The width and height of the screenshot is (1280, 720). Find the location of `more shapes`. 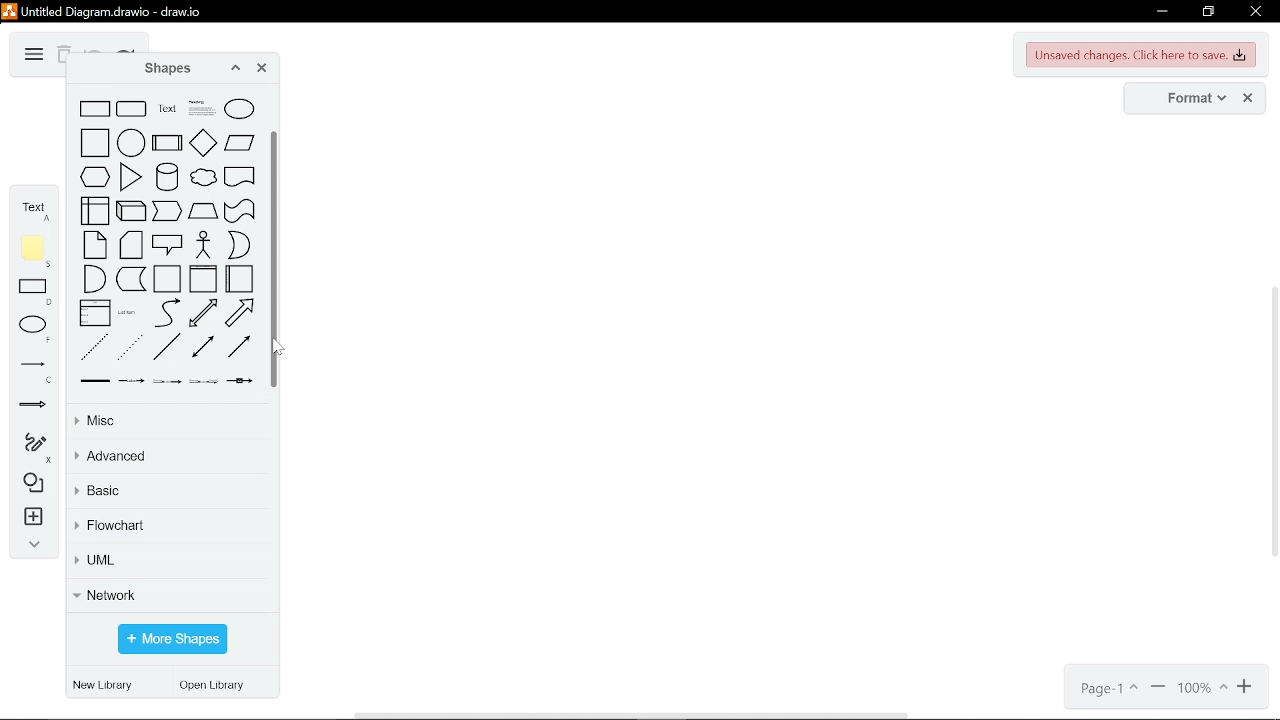

more shapes is located at coordinates (172, 640).